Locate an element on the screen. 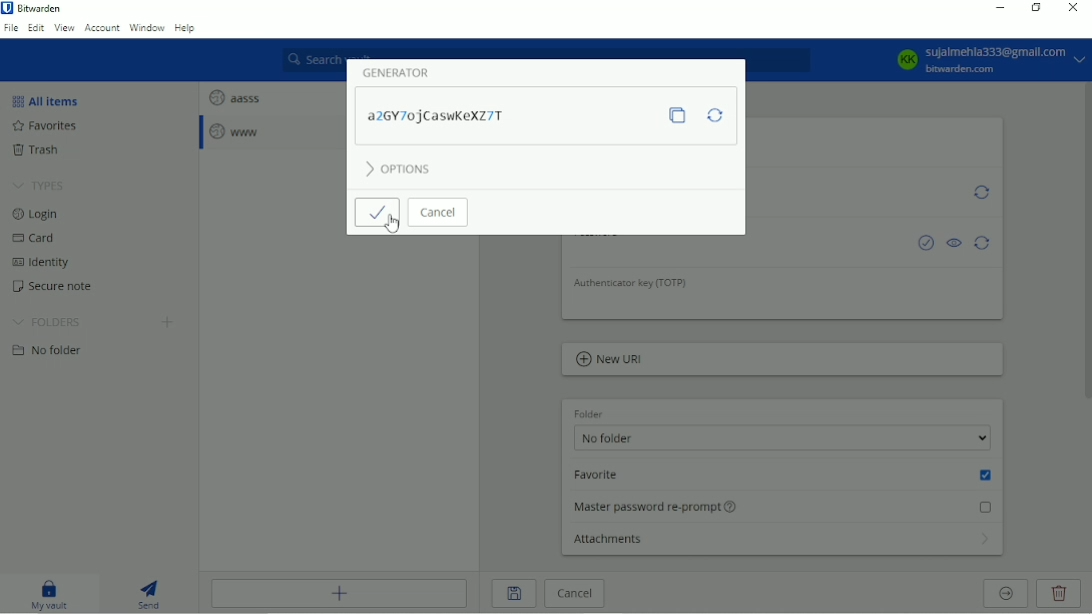 This screenshot has height=614, width=1092. View is located at coordinates (65, 29).